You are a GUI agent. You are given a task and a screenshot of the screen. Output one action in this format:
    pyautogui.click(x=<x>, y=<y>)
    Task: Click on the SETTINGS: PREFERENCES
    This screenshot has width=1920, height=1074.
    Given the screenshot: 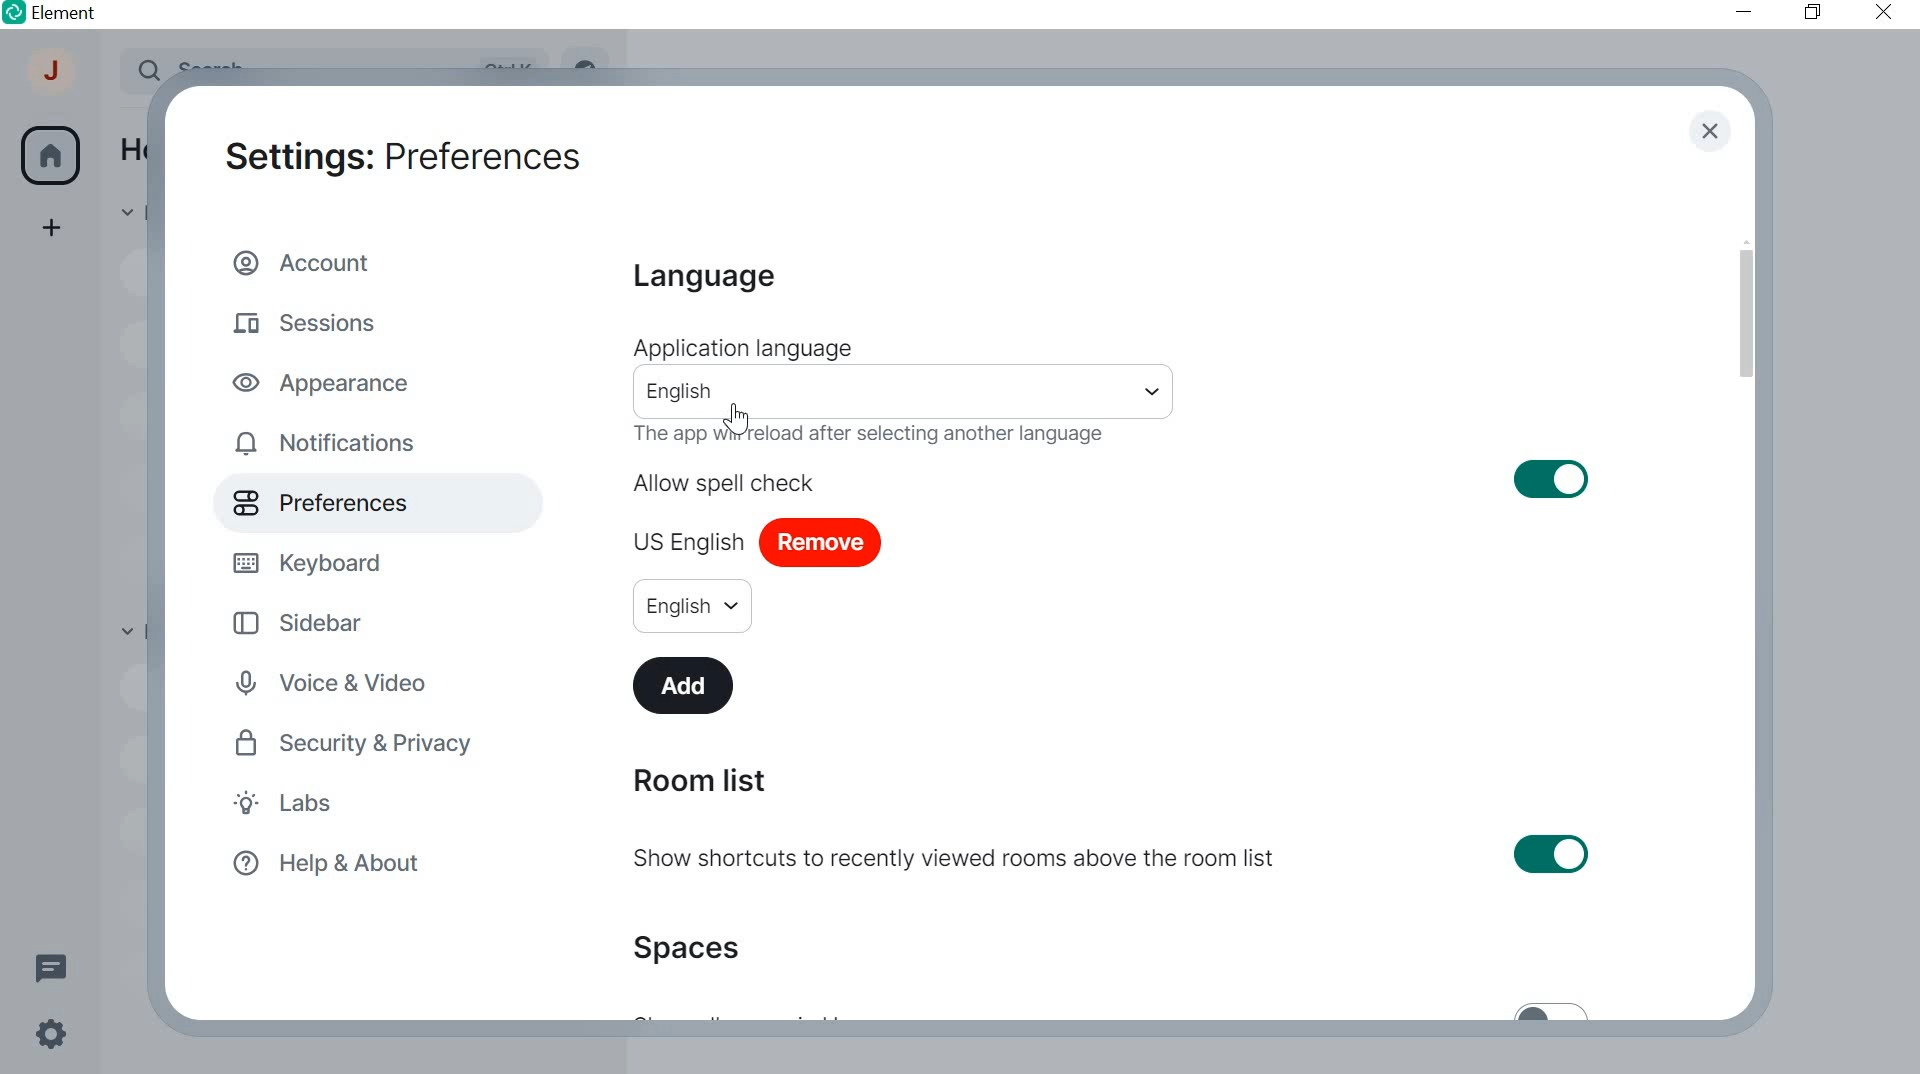 What is the action you would take?
    pyautogui.click(x=402, y=153)
    